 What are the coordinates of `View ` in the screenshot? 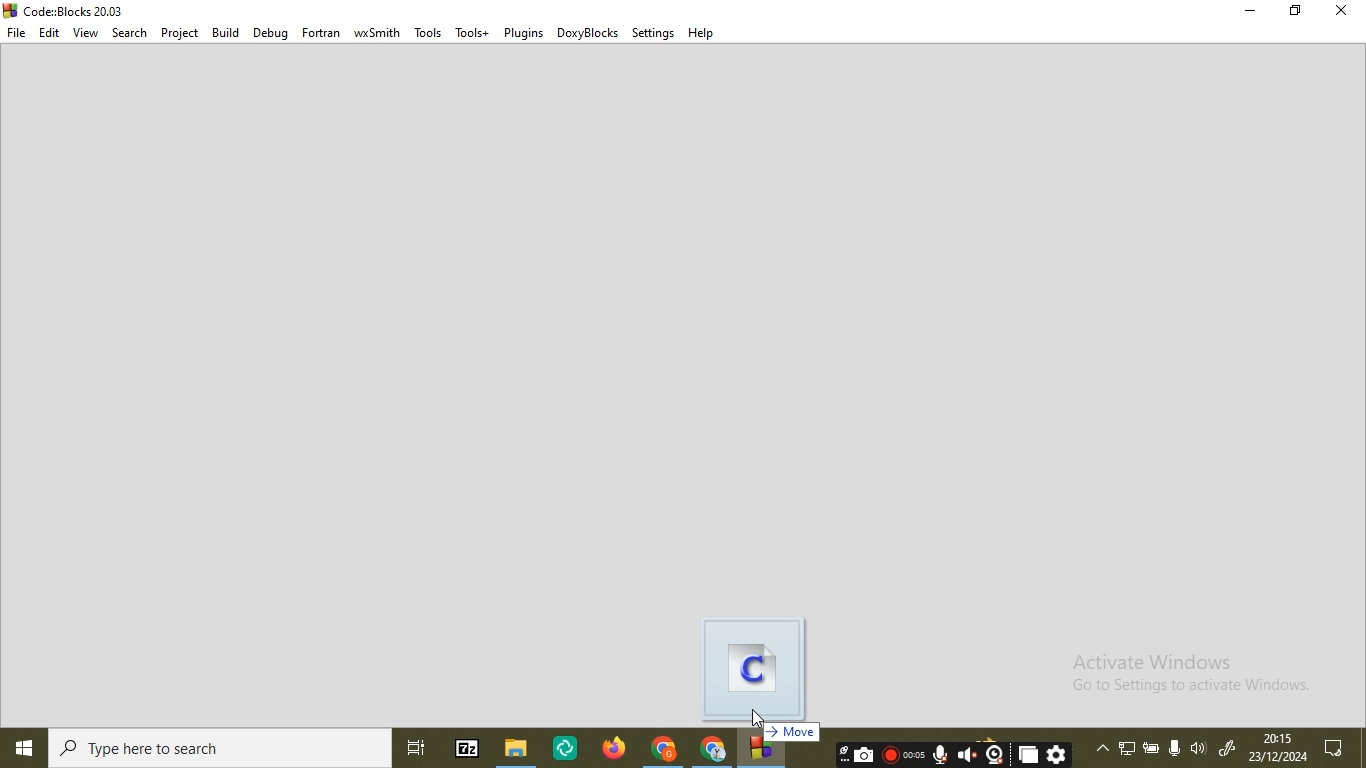 It's located at (85, 32).